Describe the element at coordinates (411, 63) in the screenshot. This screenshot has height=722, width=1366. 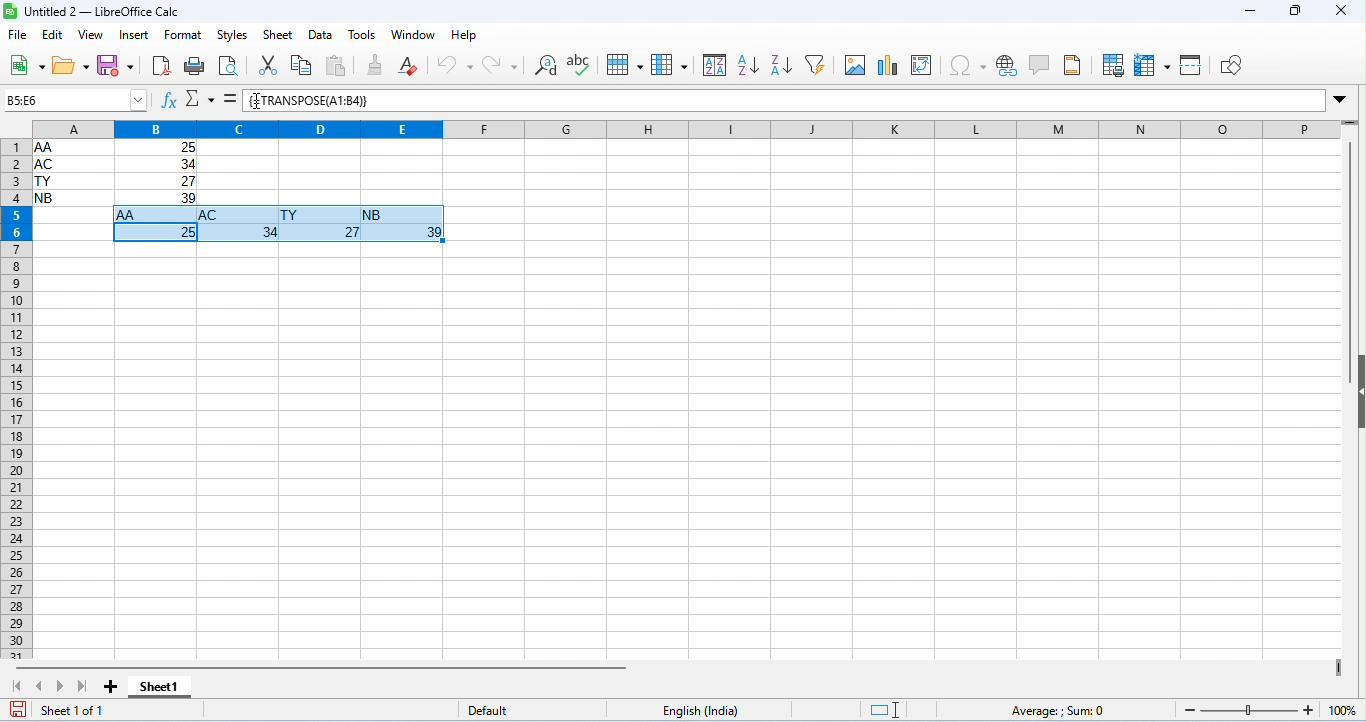
I see `clear direct formatting` at that location.